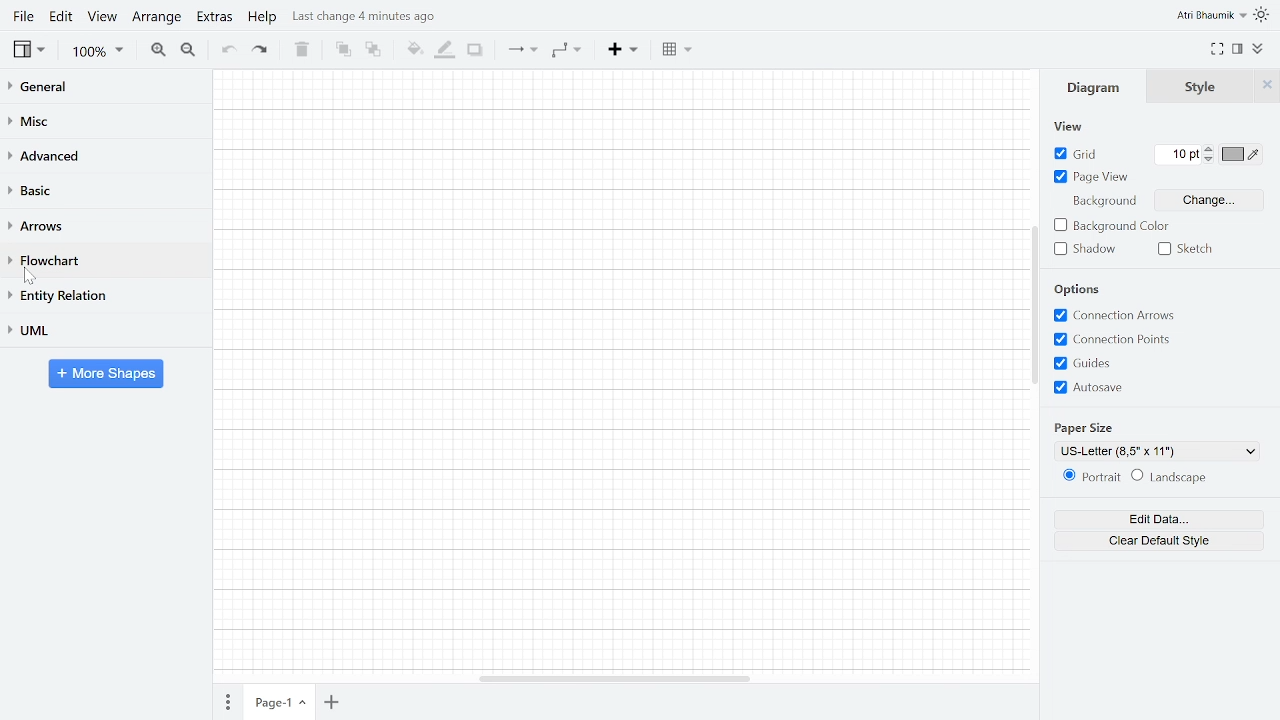 The image size is (1280, 720). I want to click on view, so click(1072, 128).